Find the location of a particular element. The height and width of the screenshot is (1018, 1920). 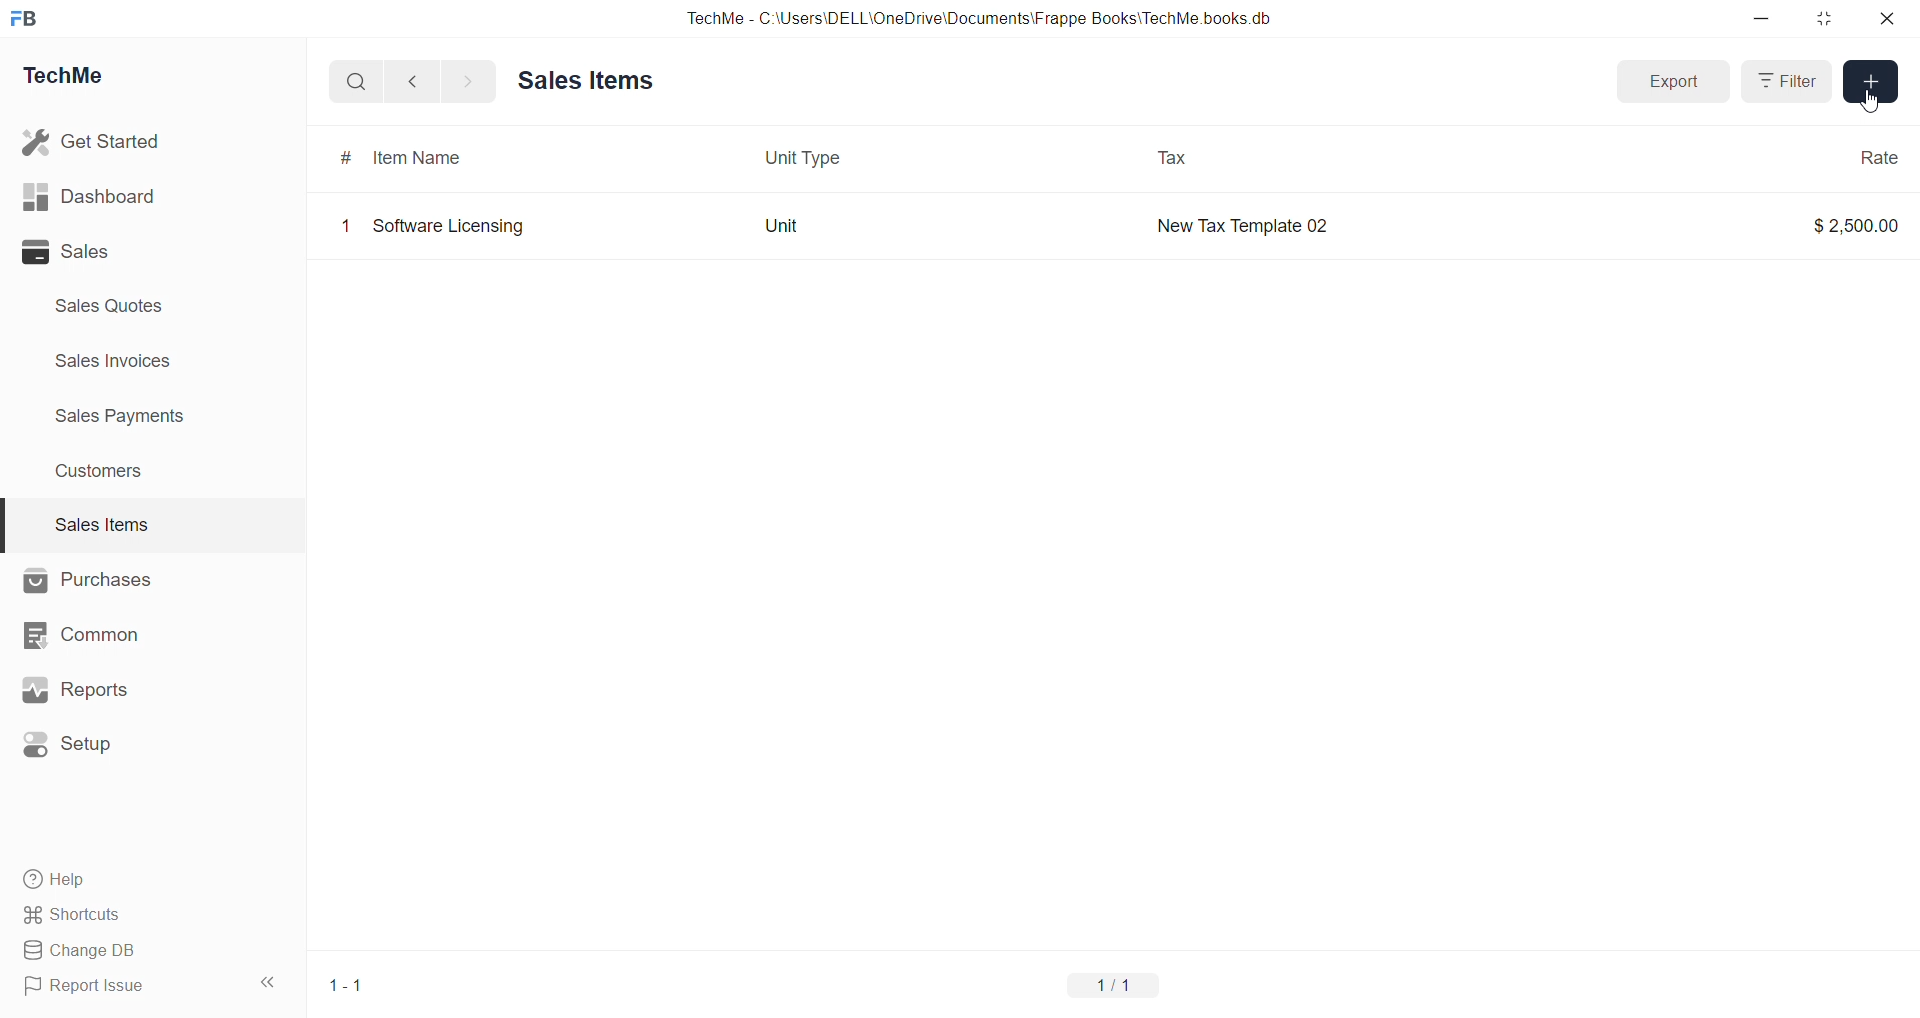

Sales Payments is located at coordinates (122, 416).